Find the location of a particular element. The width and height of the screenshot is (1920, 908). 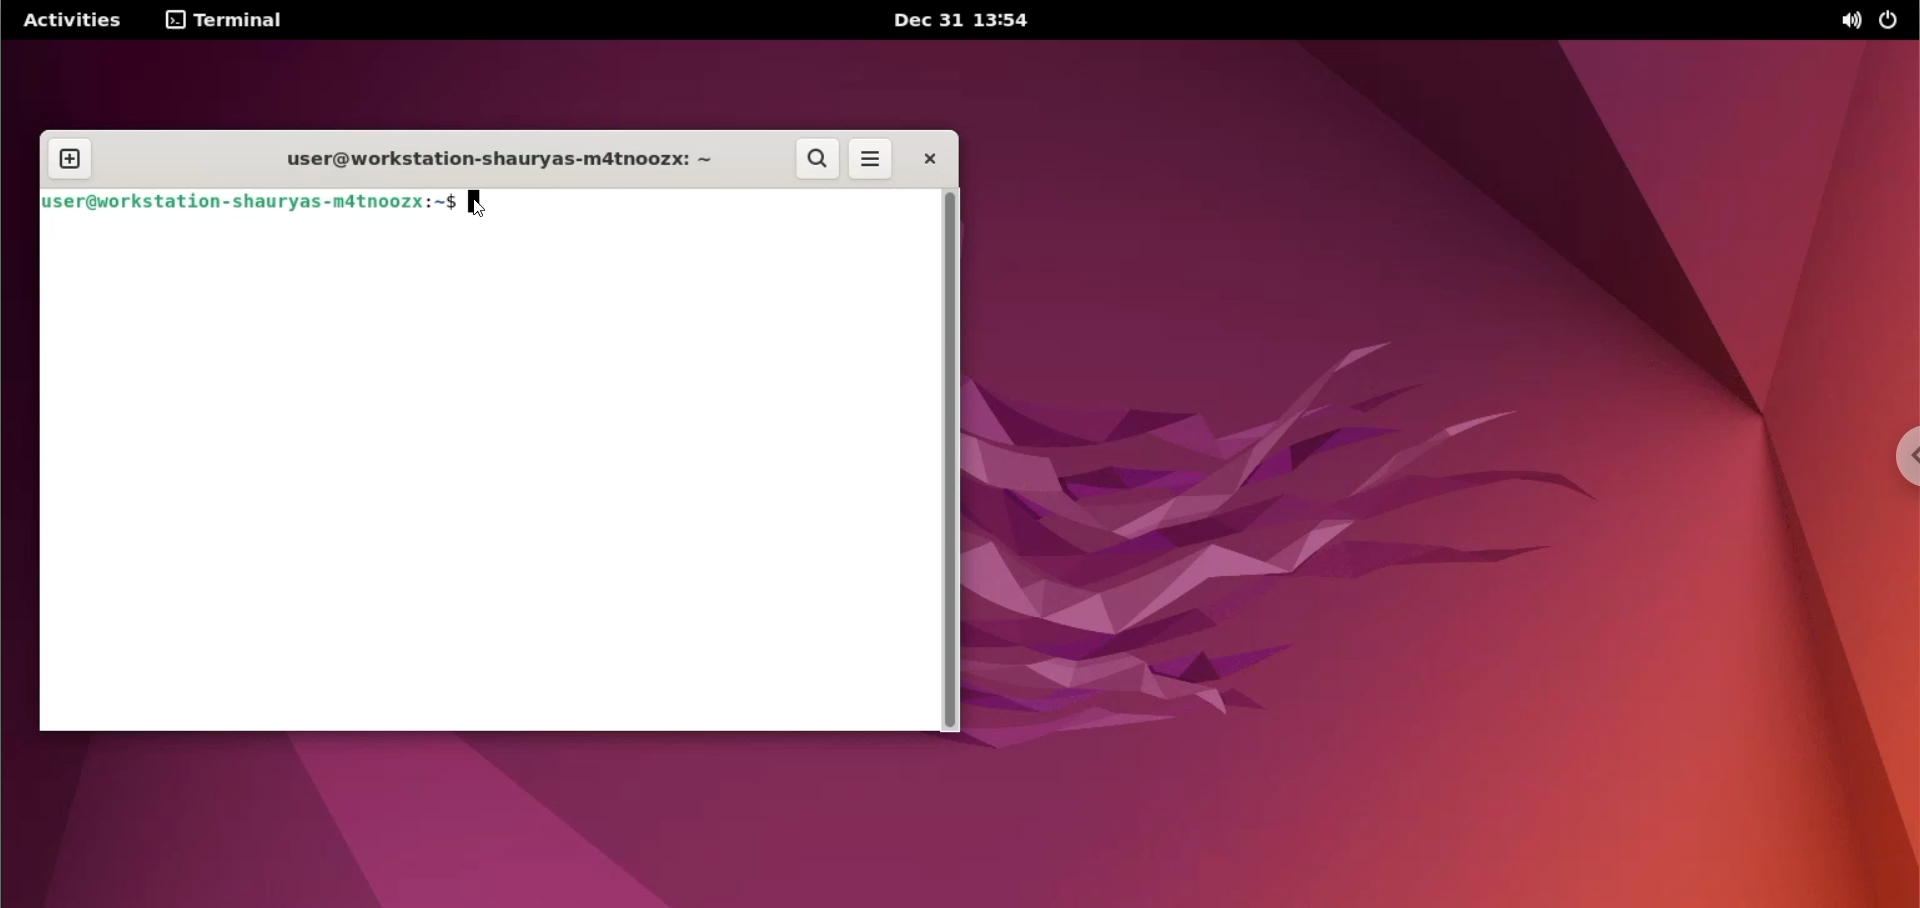

more options is located at coordinates (871, 160).